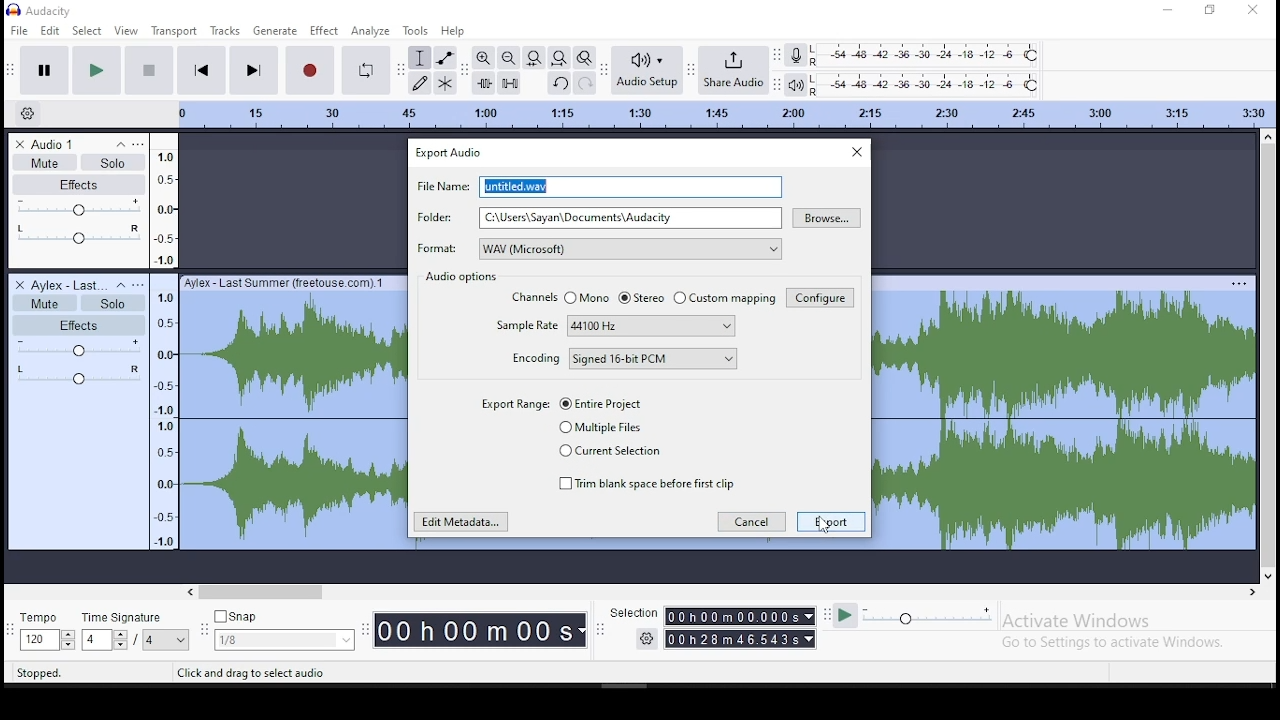 Image resolution: width=1280 pixels, height=720 pixels. Describe the element at coordinates (127, 32) in the screenshot. I see `view` at that location.